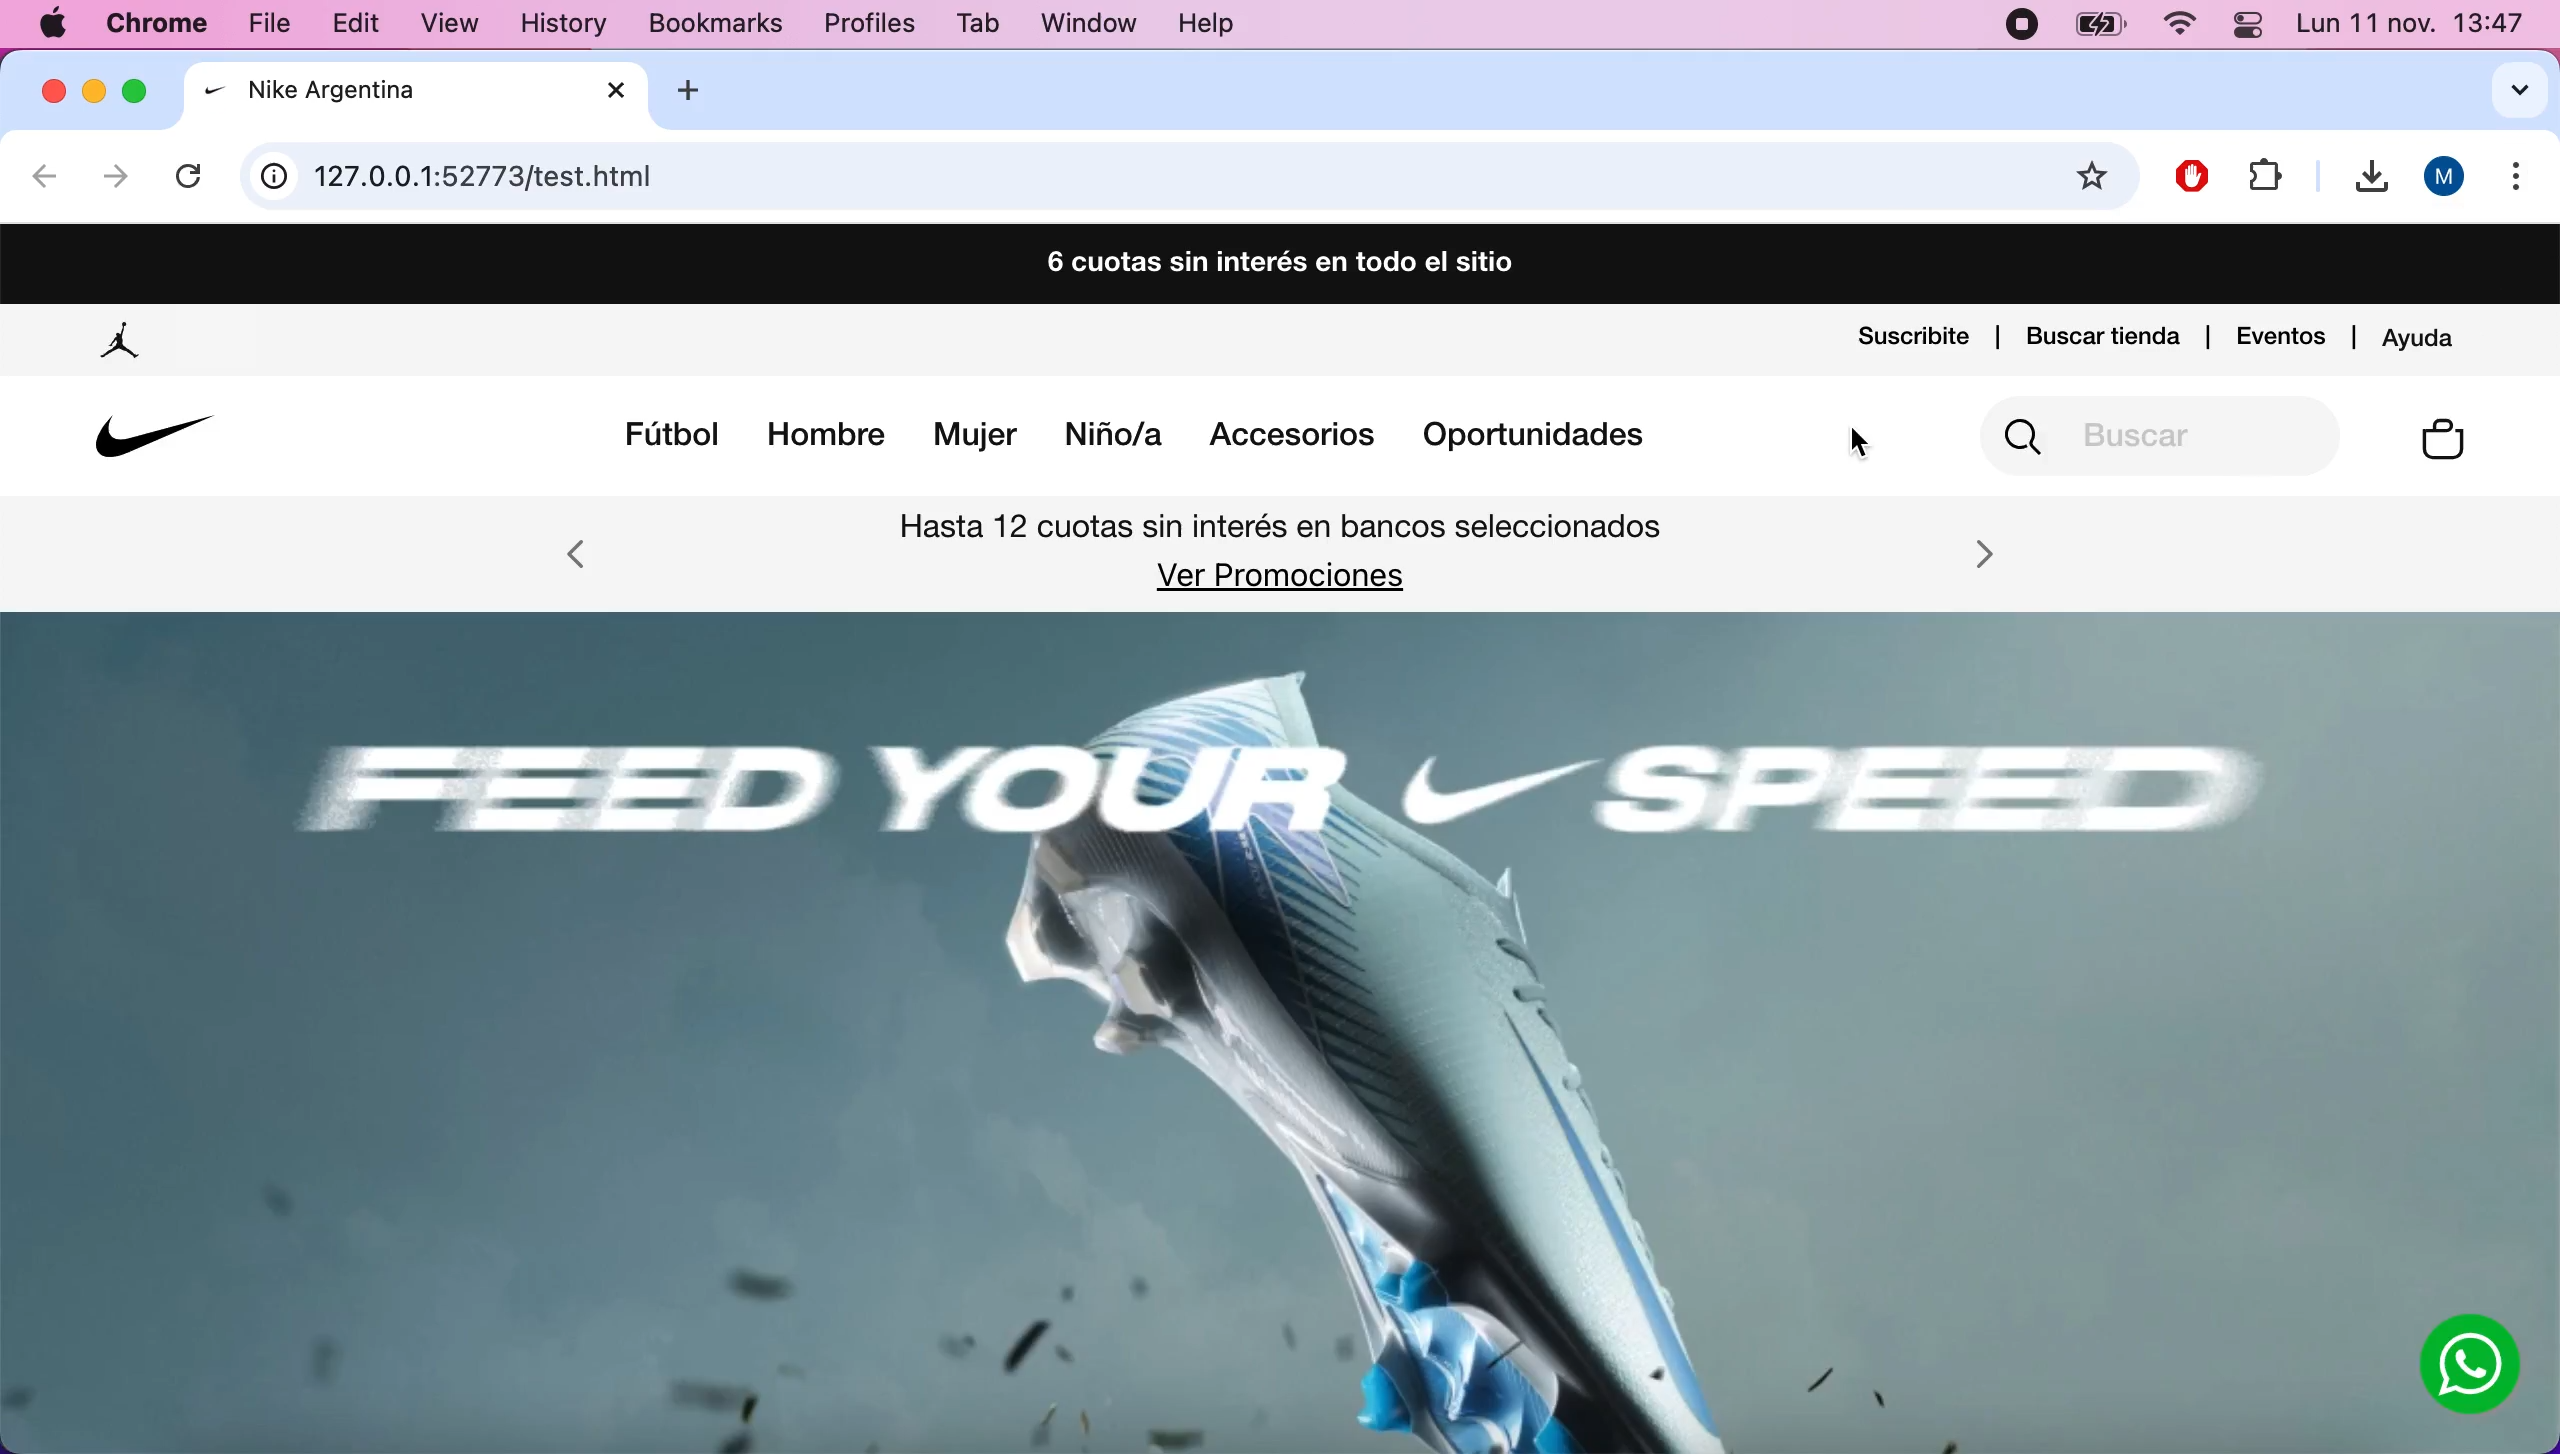 This screenshot has width=2560, height=1454. What do you see at coordinates (2103, 333) in the screenshot?
I see `buscar tienda` at bounding box center [2103, 333].